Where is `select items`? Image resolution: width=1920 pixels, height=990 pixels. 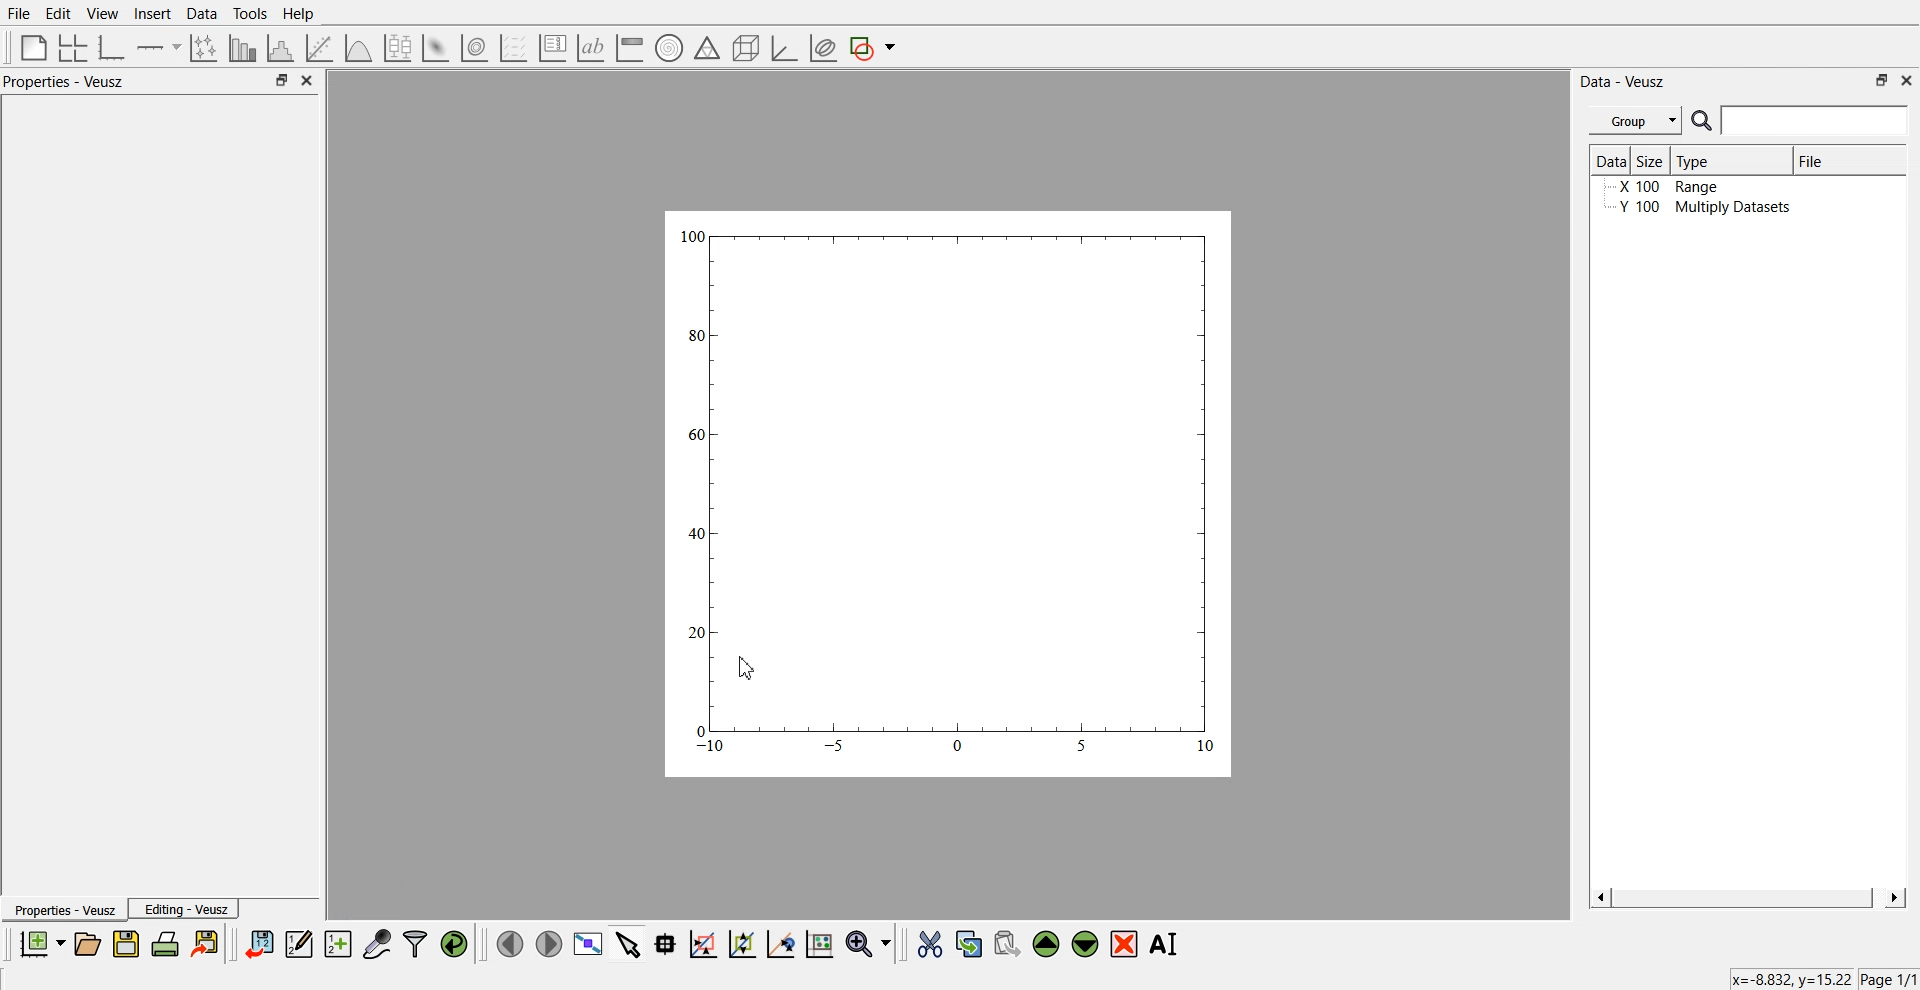 select items is located at coordinates (628, 943).